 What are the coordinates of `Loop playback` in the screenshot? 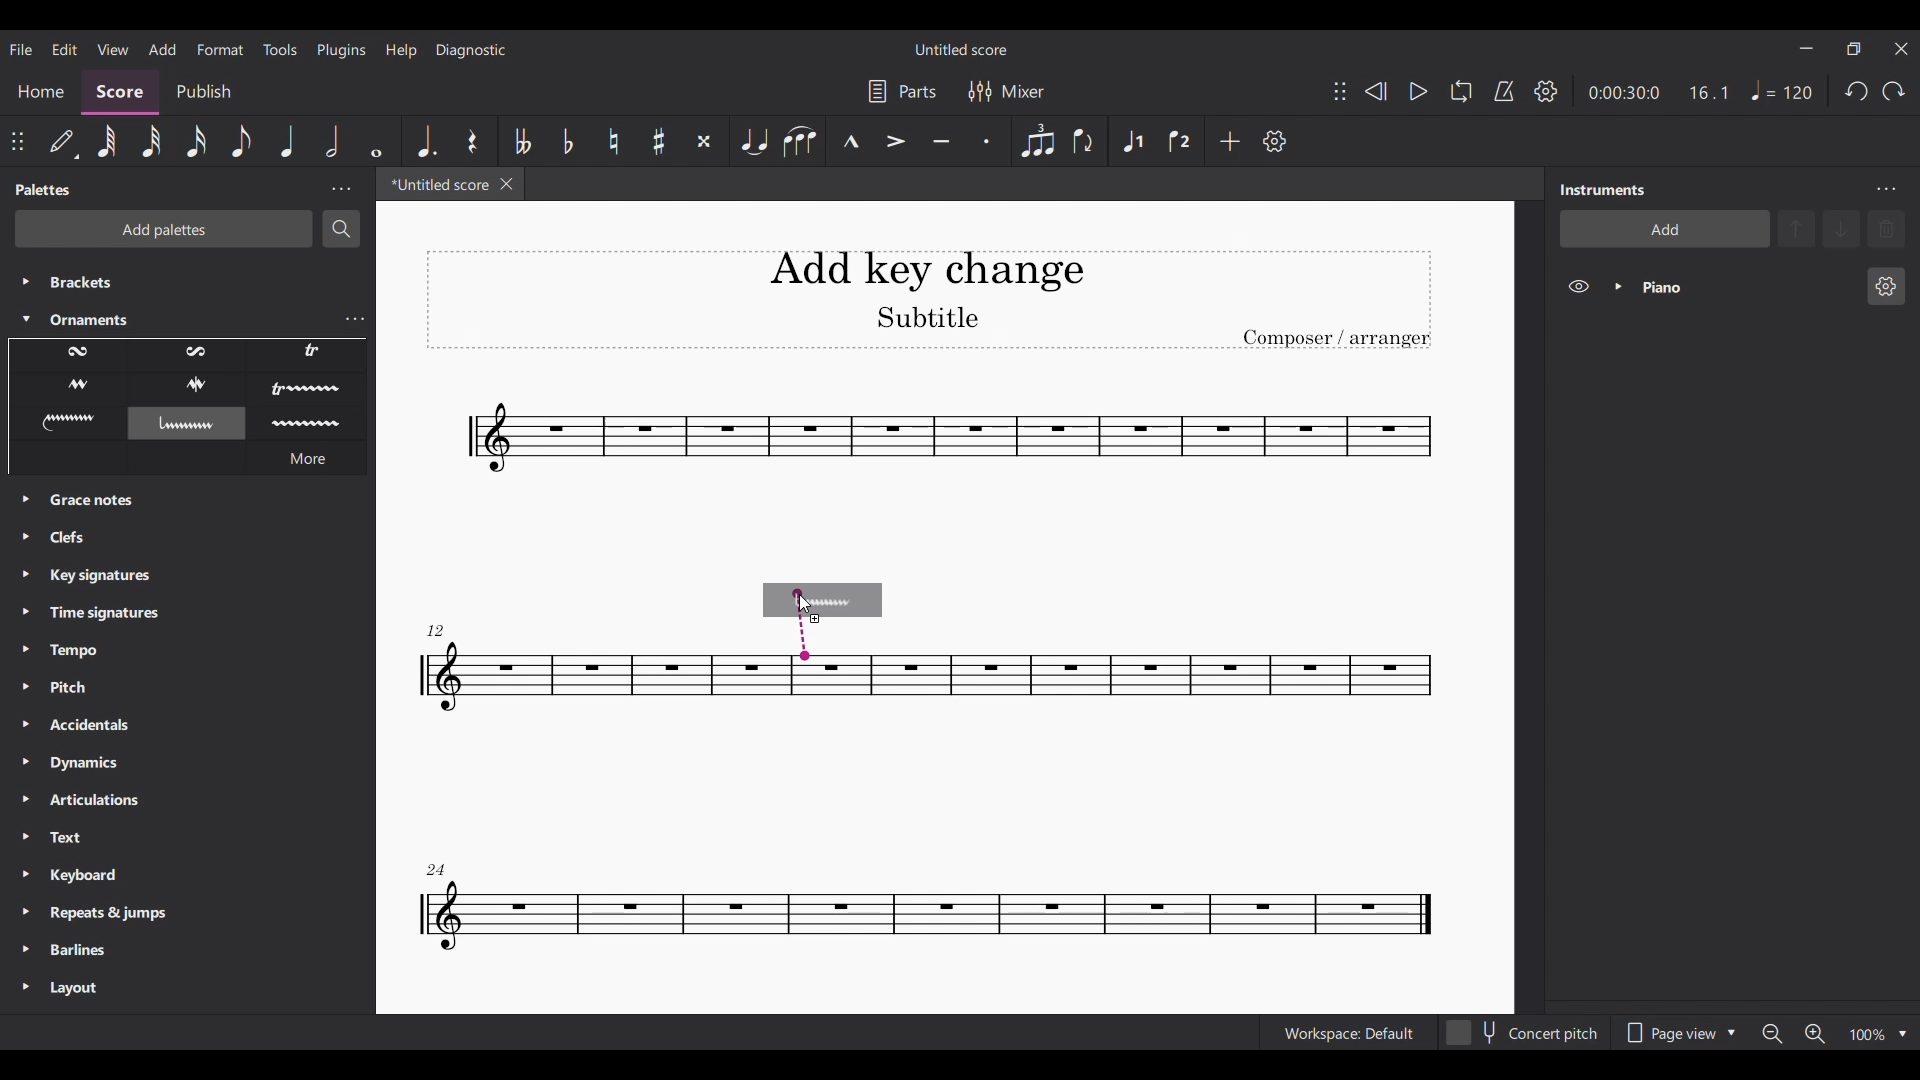 It's located at (1461, 91).